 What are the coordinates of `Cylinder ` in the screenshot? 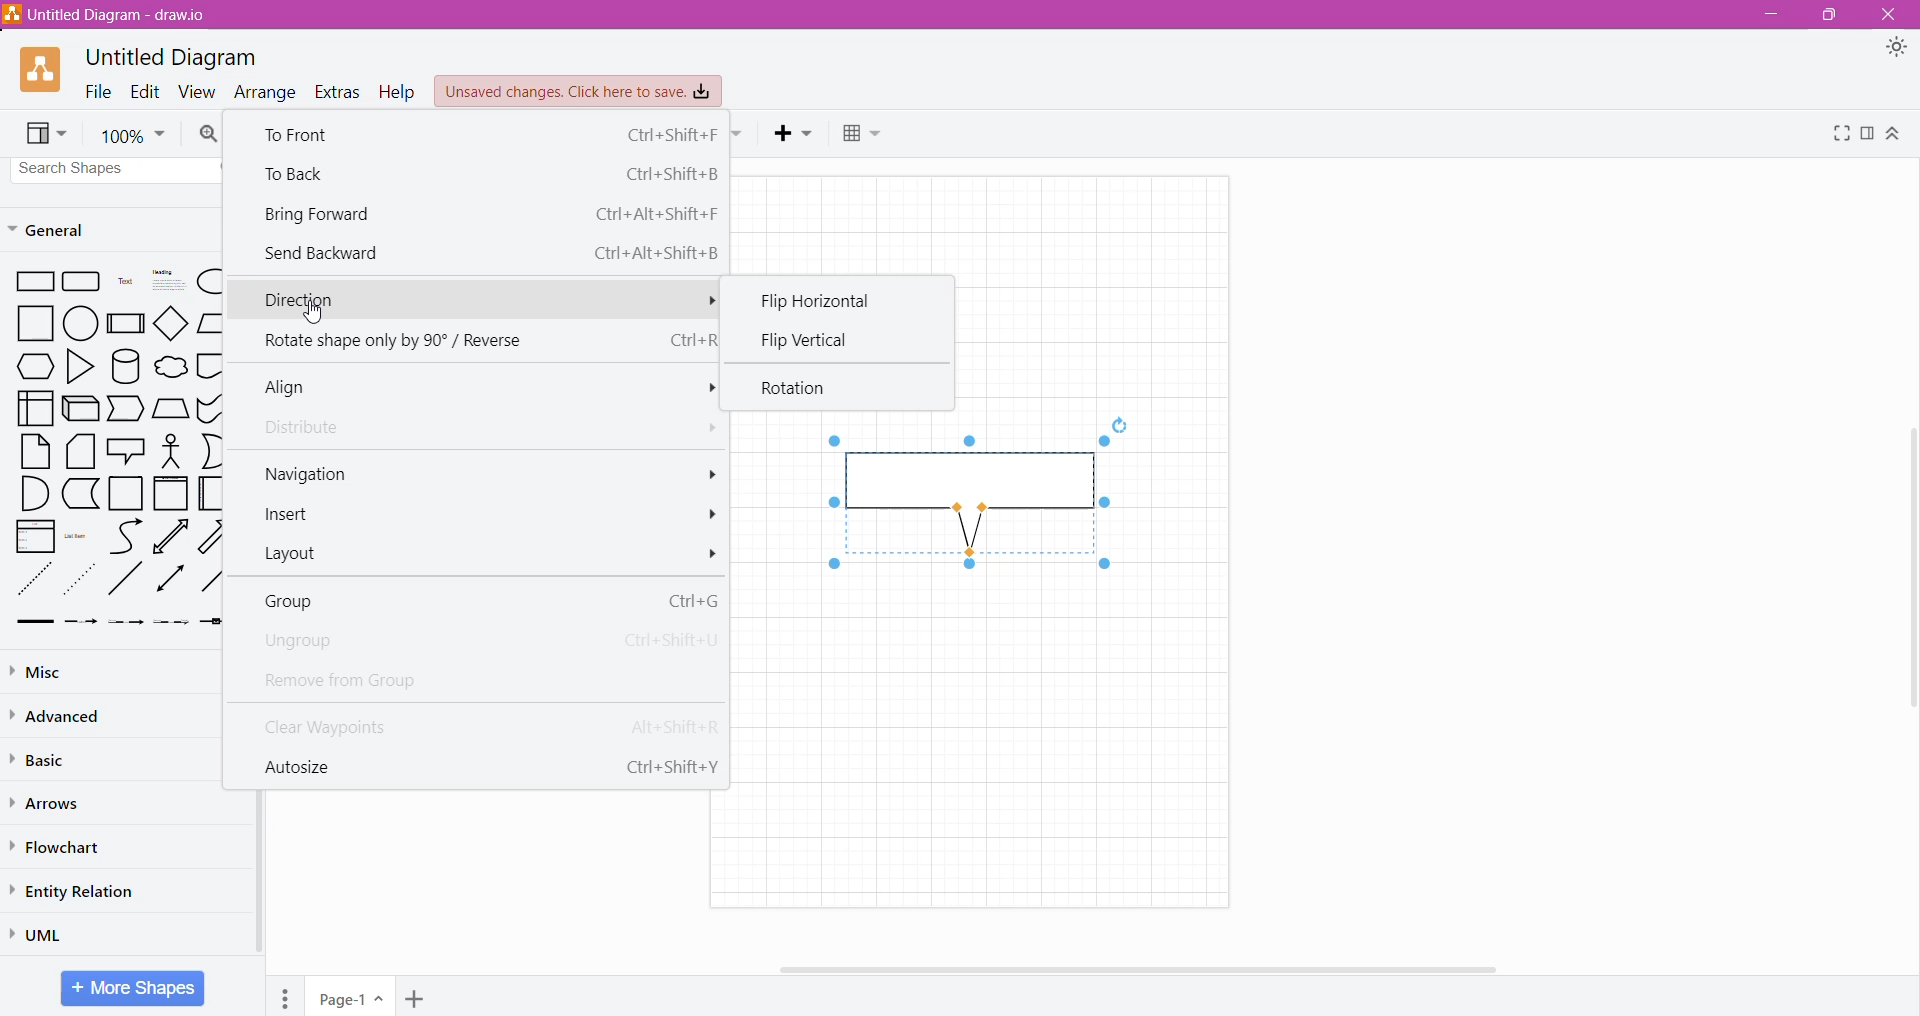 It's located at (125, 366).